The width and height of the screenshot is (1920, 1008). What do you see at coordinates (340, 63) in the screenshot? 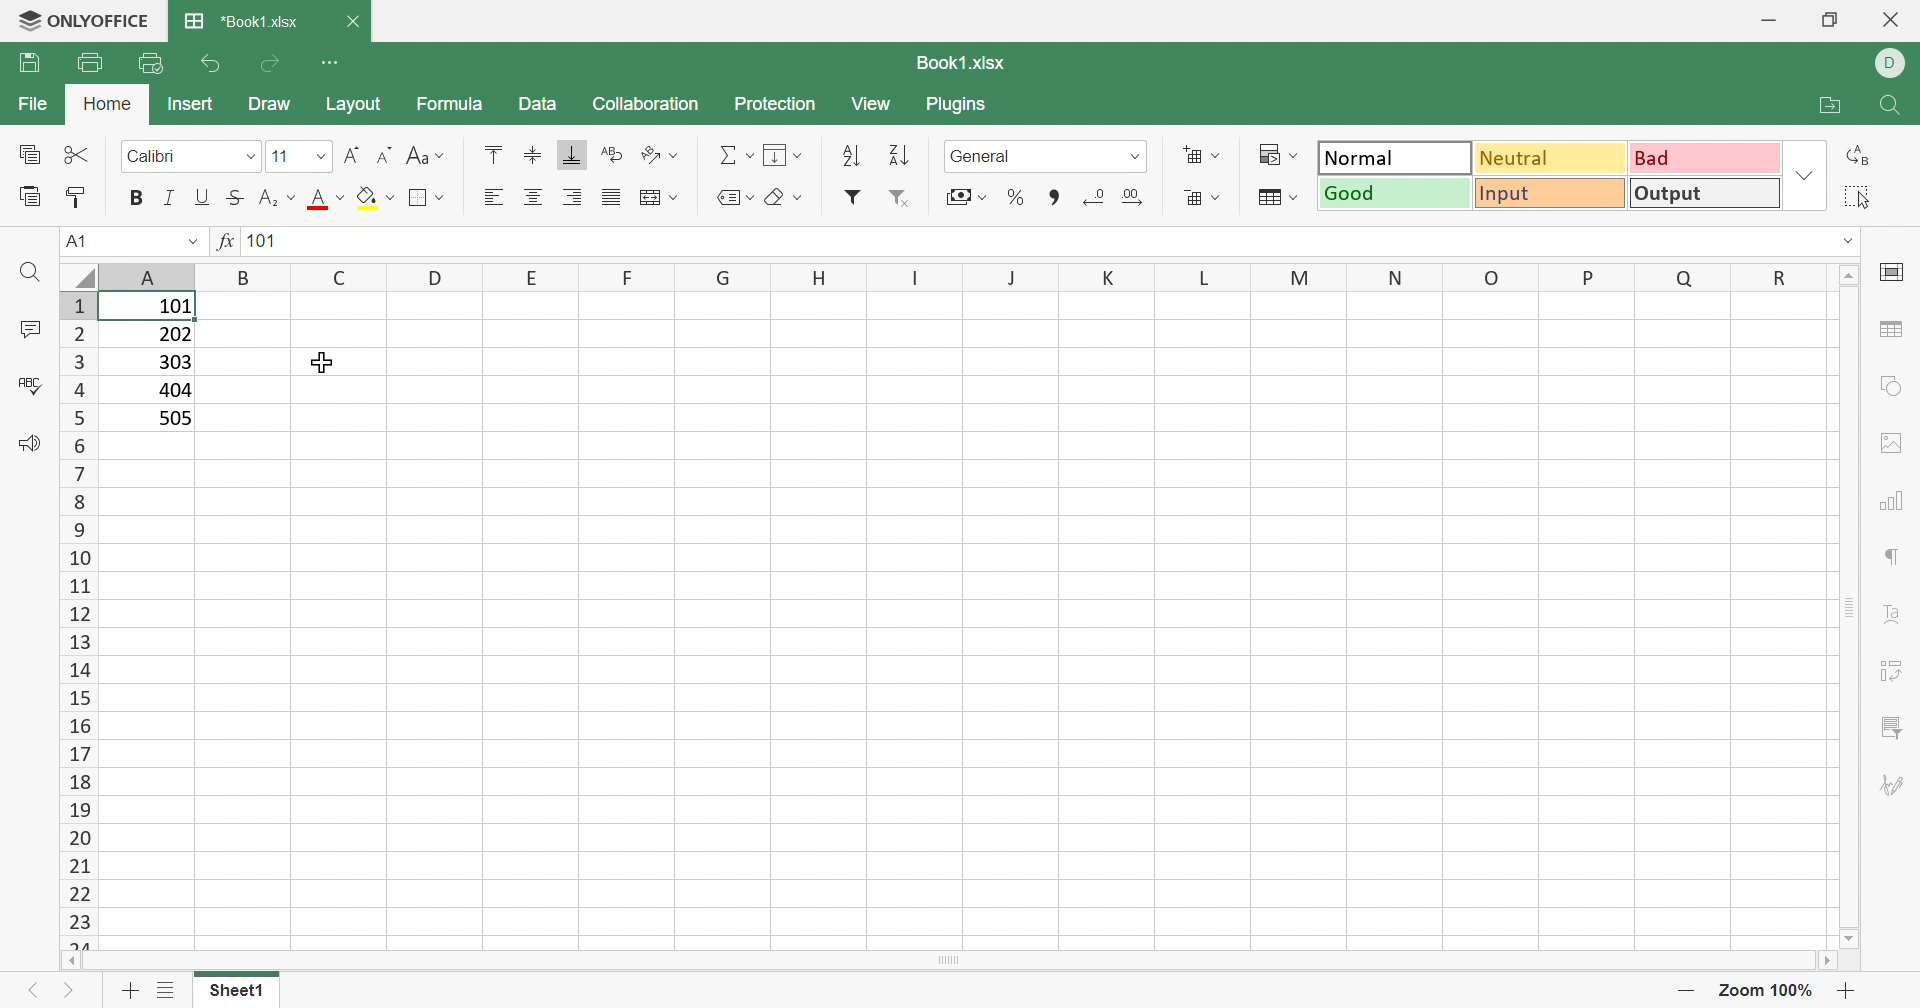
I see `Customize quick access toolbar` at bounding box center [340, 63].